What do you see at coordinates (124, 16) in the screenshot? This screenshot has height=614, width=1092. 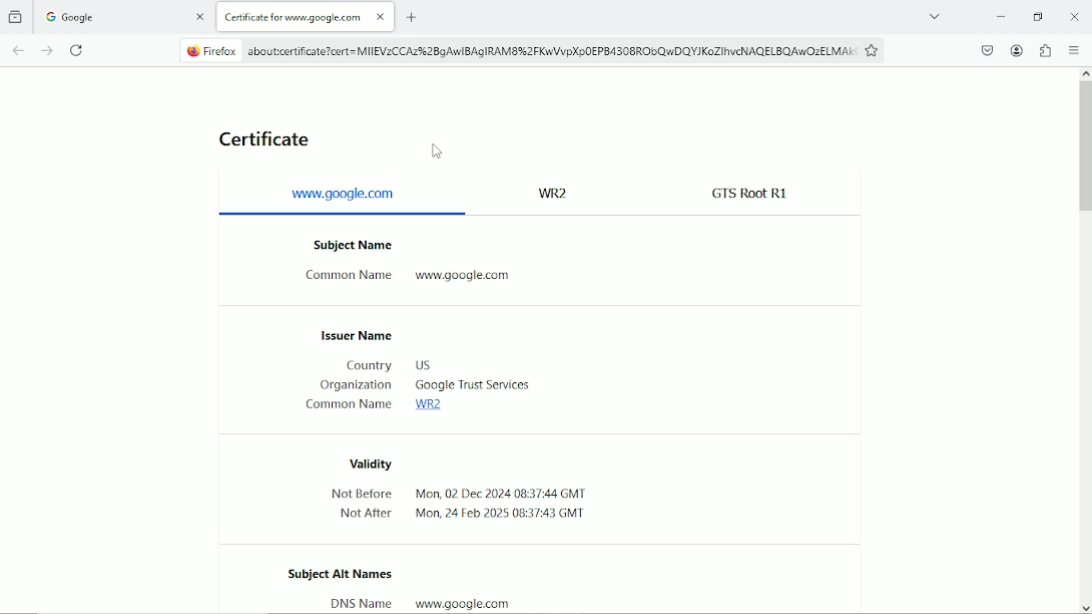 I see `Google ` at bounding box center [124, 16].